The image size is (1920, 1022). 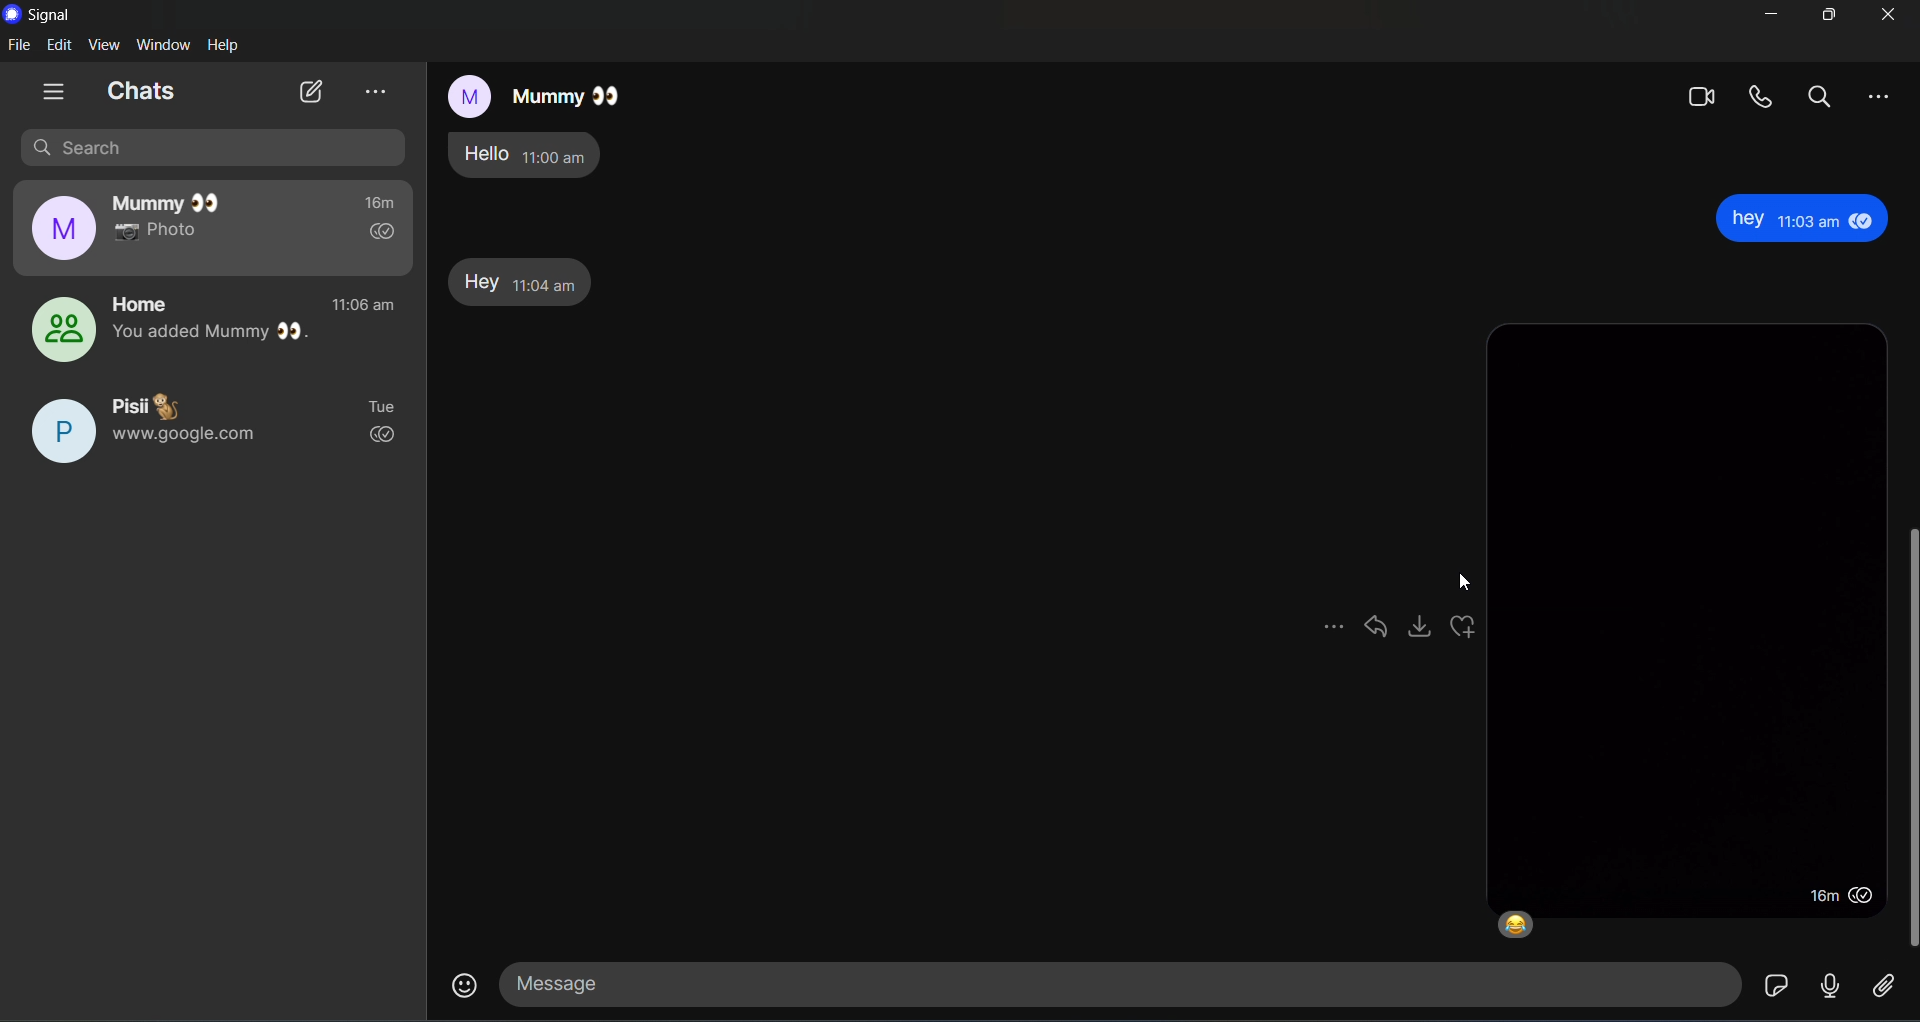 I want to click on calls, so click(x=1758, y=96).